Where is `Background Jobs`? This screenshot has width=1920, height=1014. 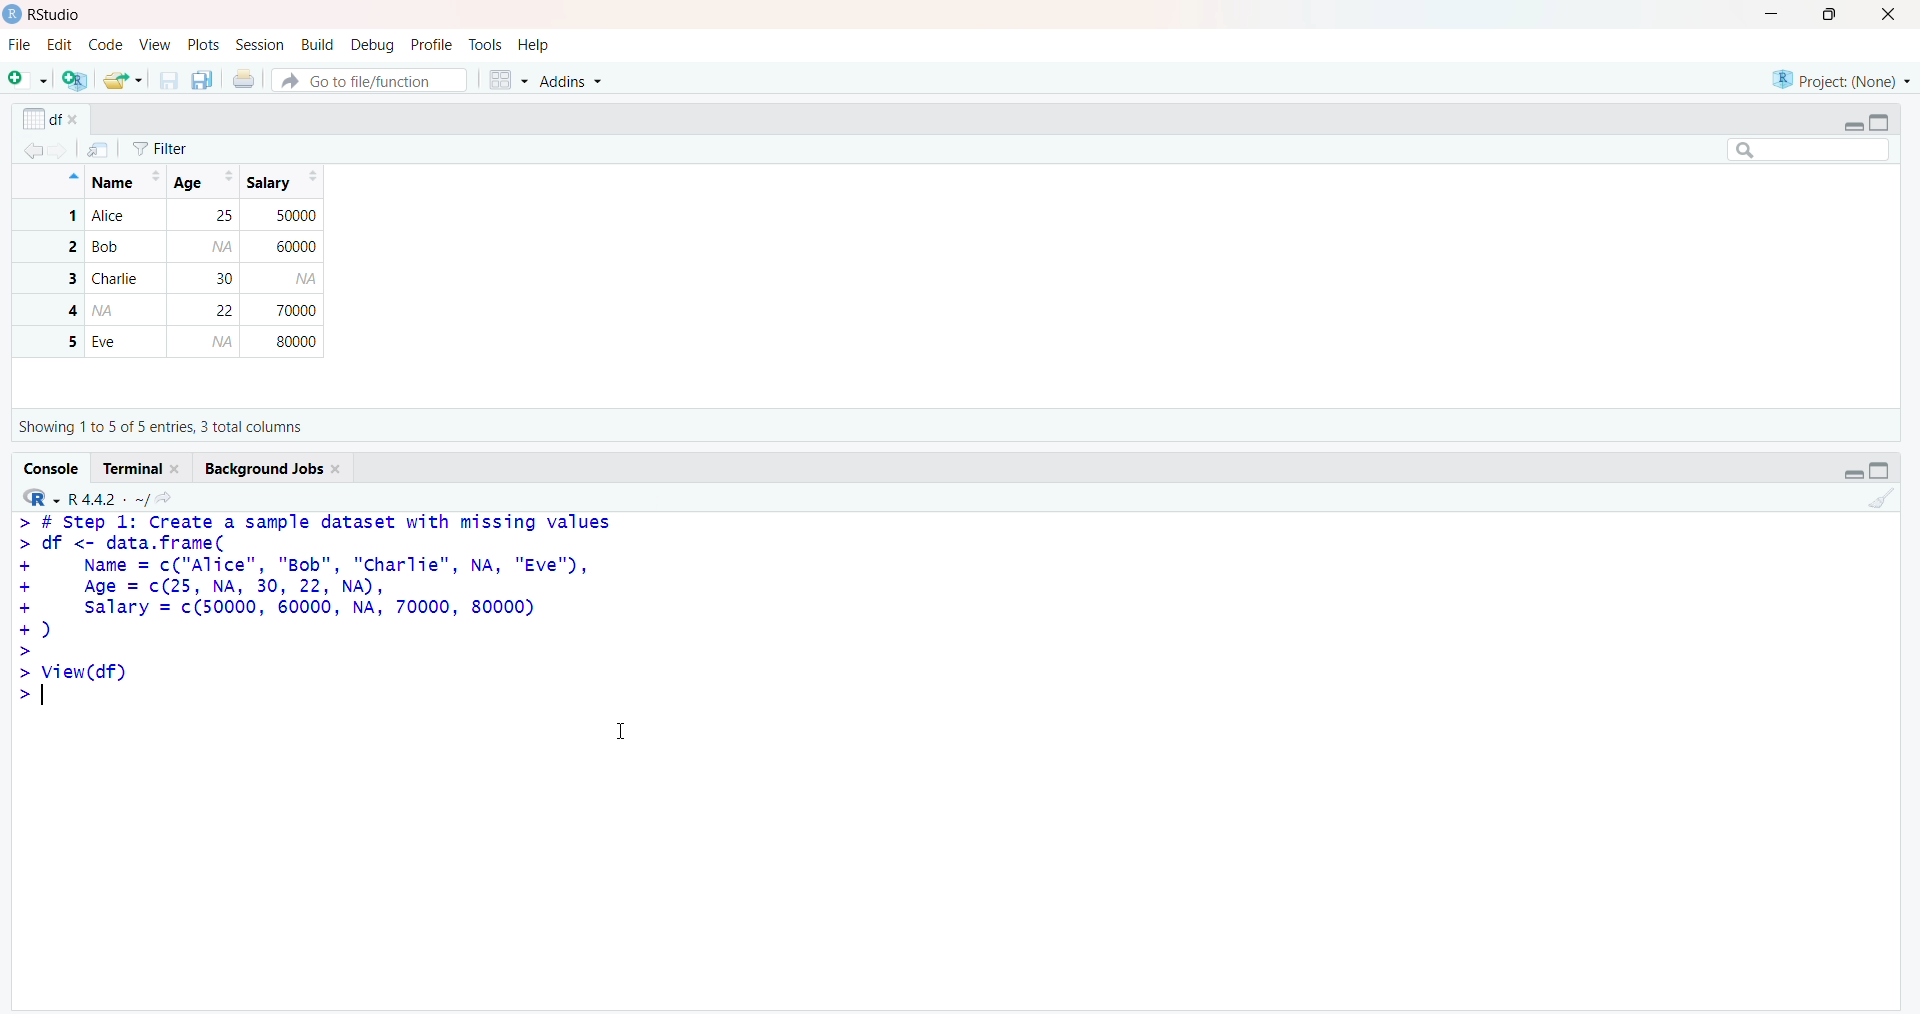
Background Jobs is located at coordinates (270, 469).